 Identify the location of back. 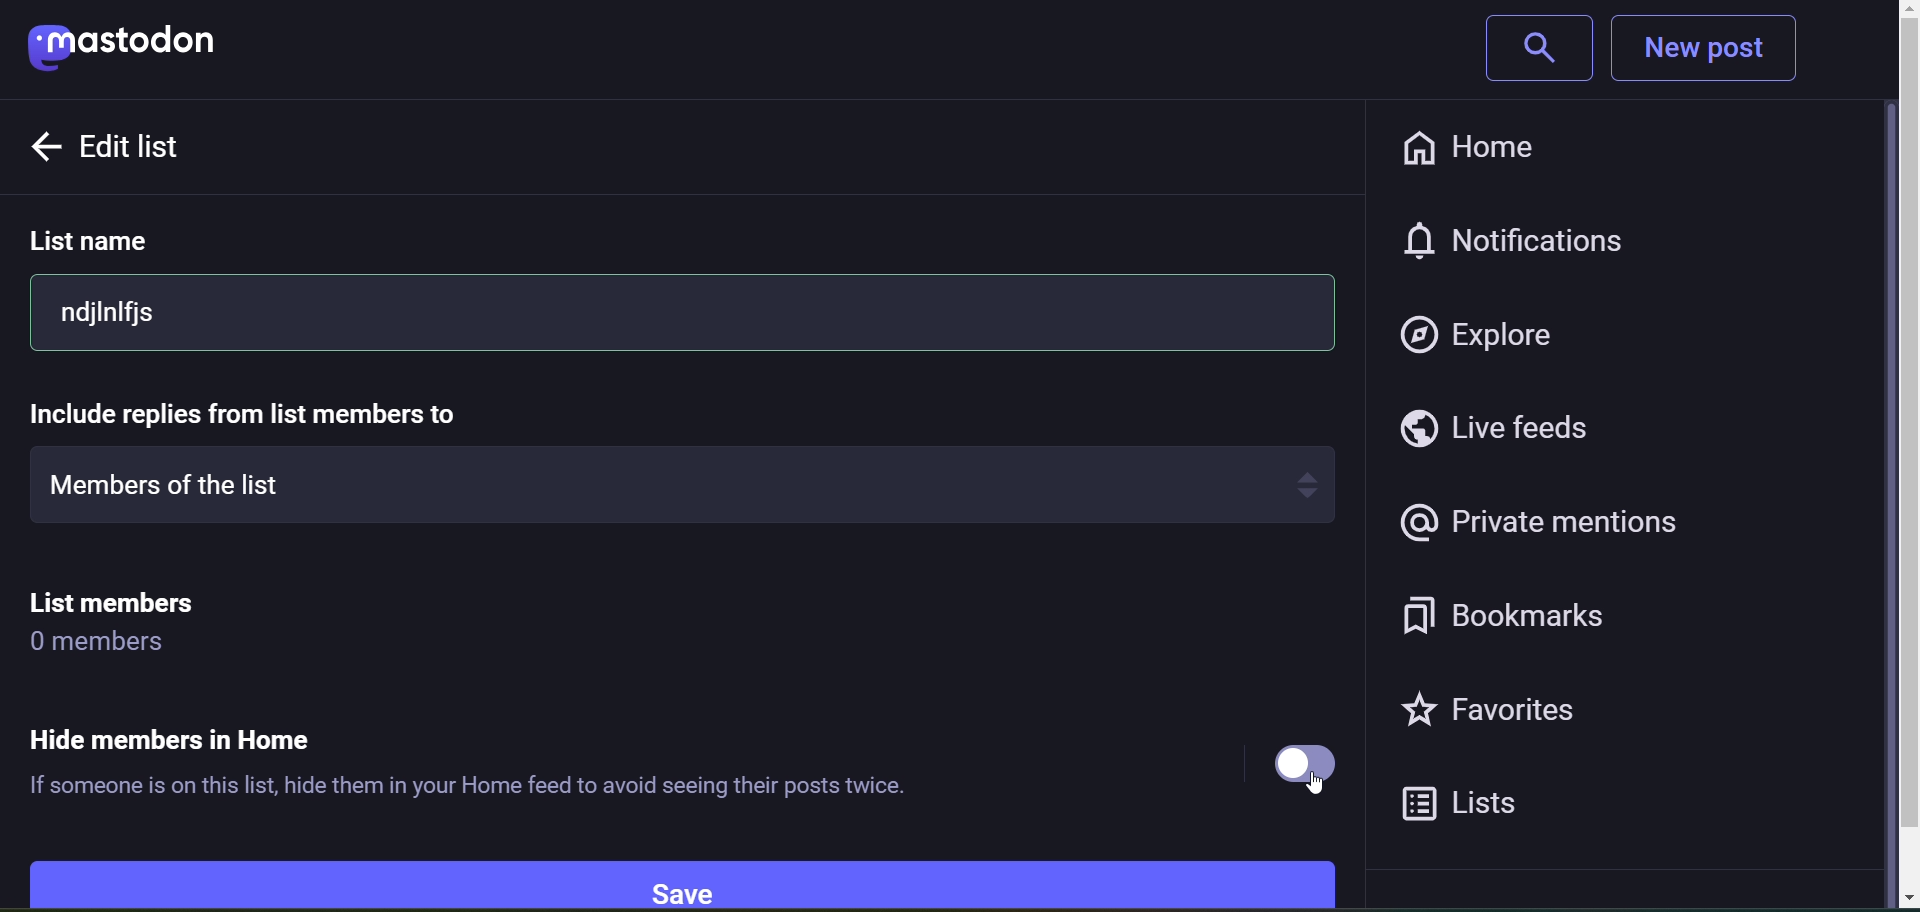
(40, 146).